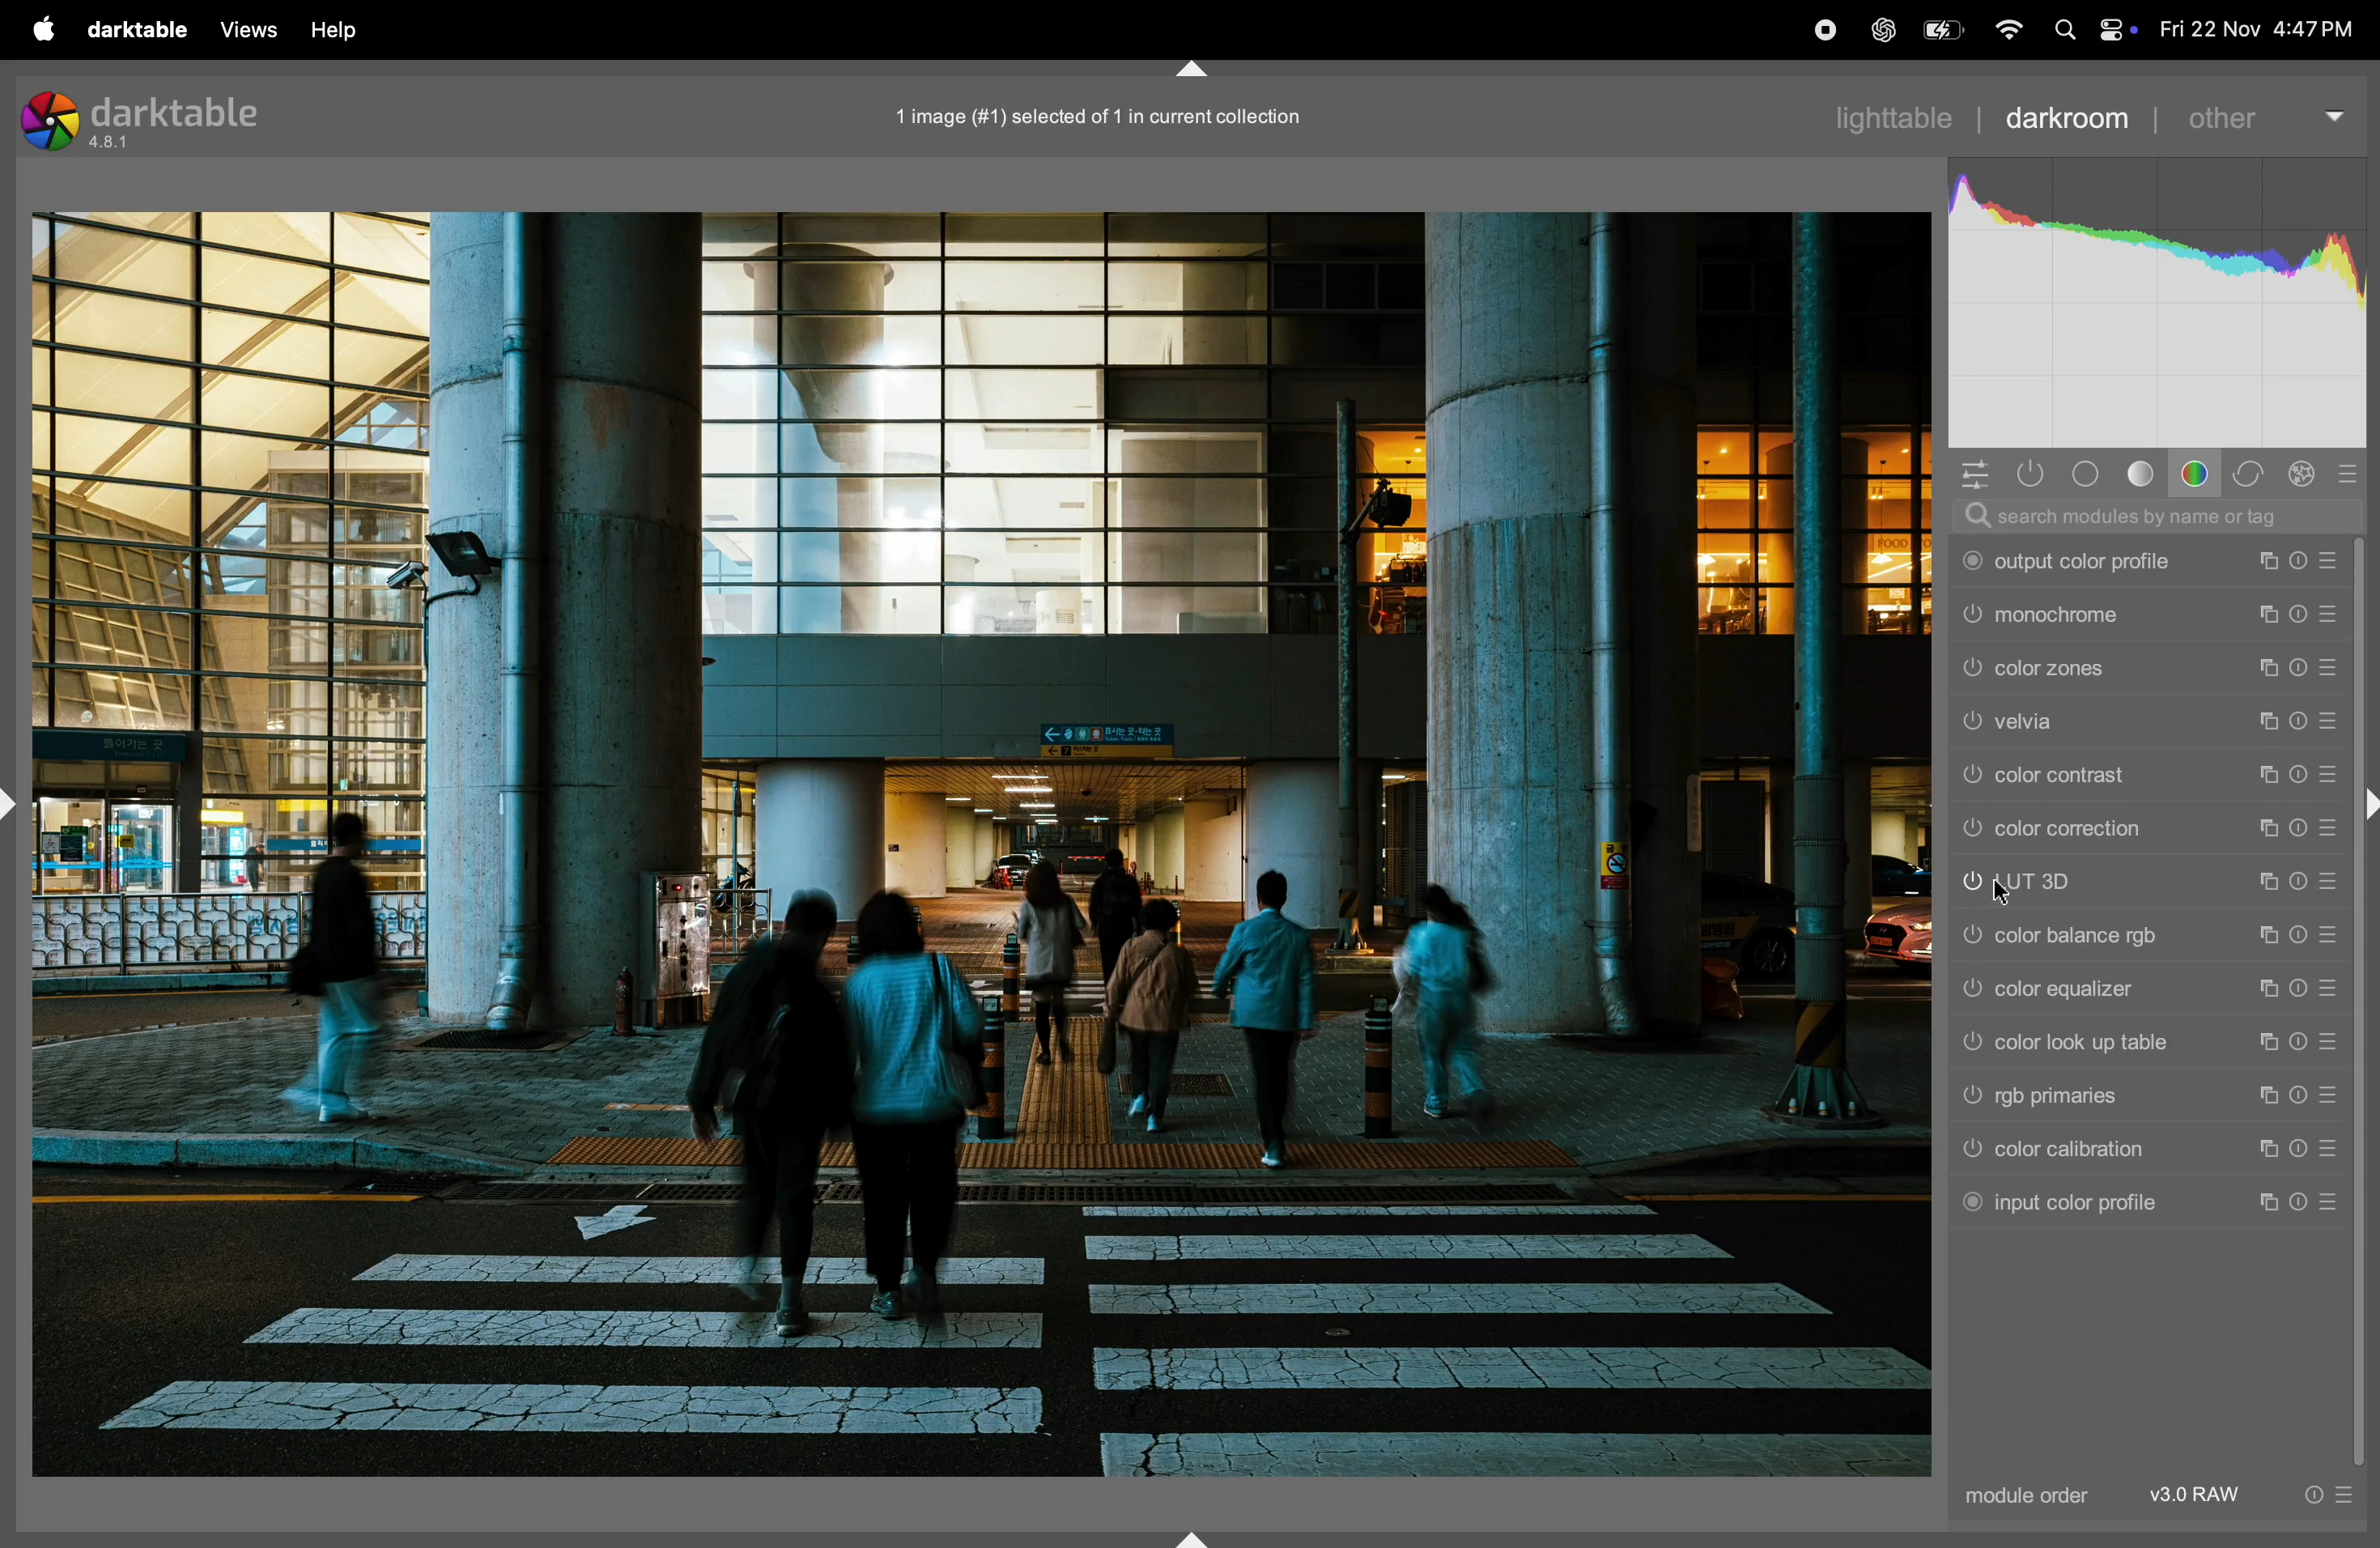 The width and height of the screenshot is (2380, 1548). Describe the element at coordinates (1971, 619) in the screenshot. I see `monochrome is switched off` at that location.